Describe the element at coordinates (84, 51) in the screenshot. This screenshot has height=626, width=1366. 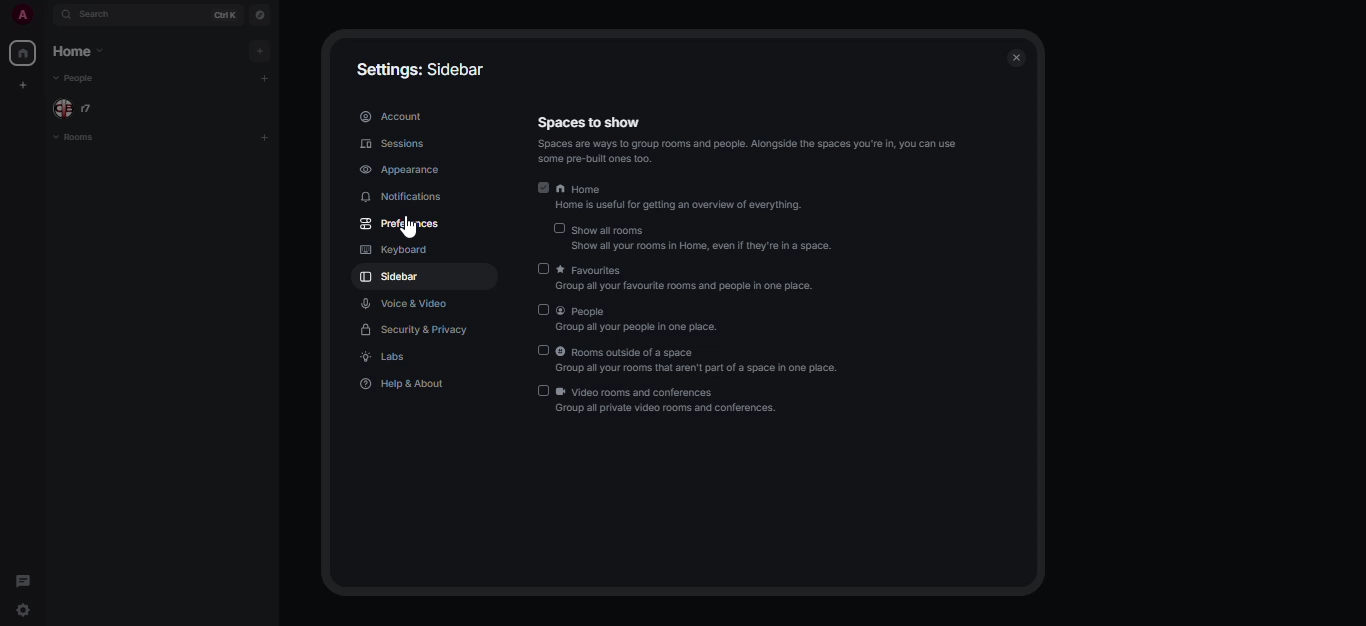
I see `home` at that location.